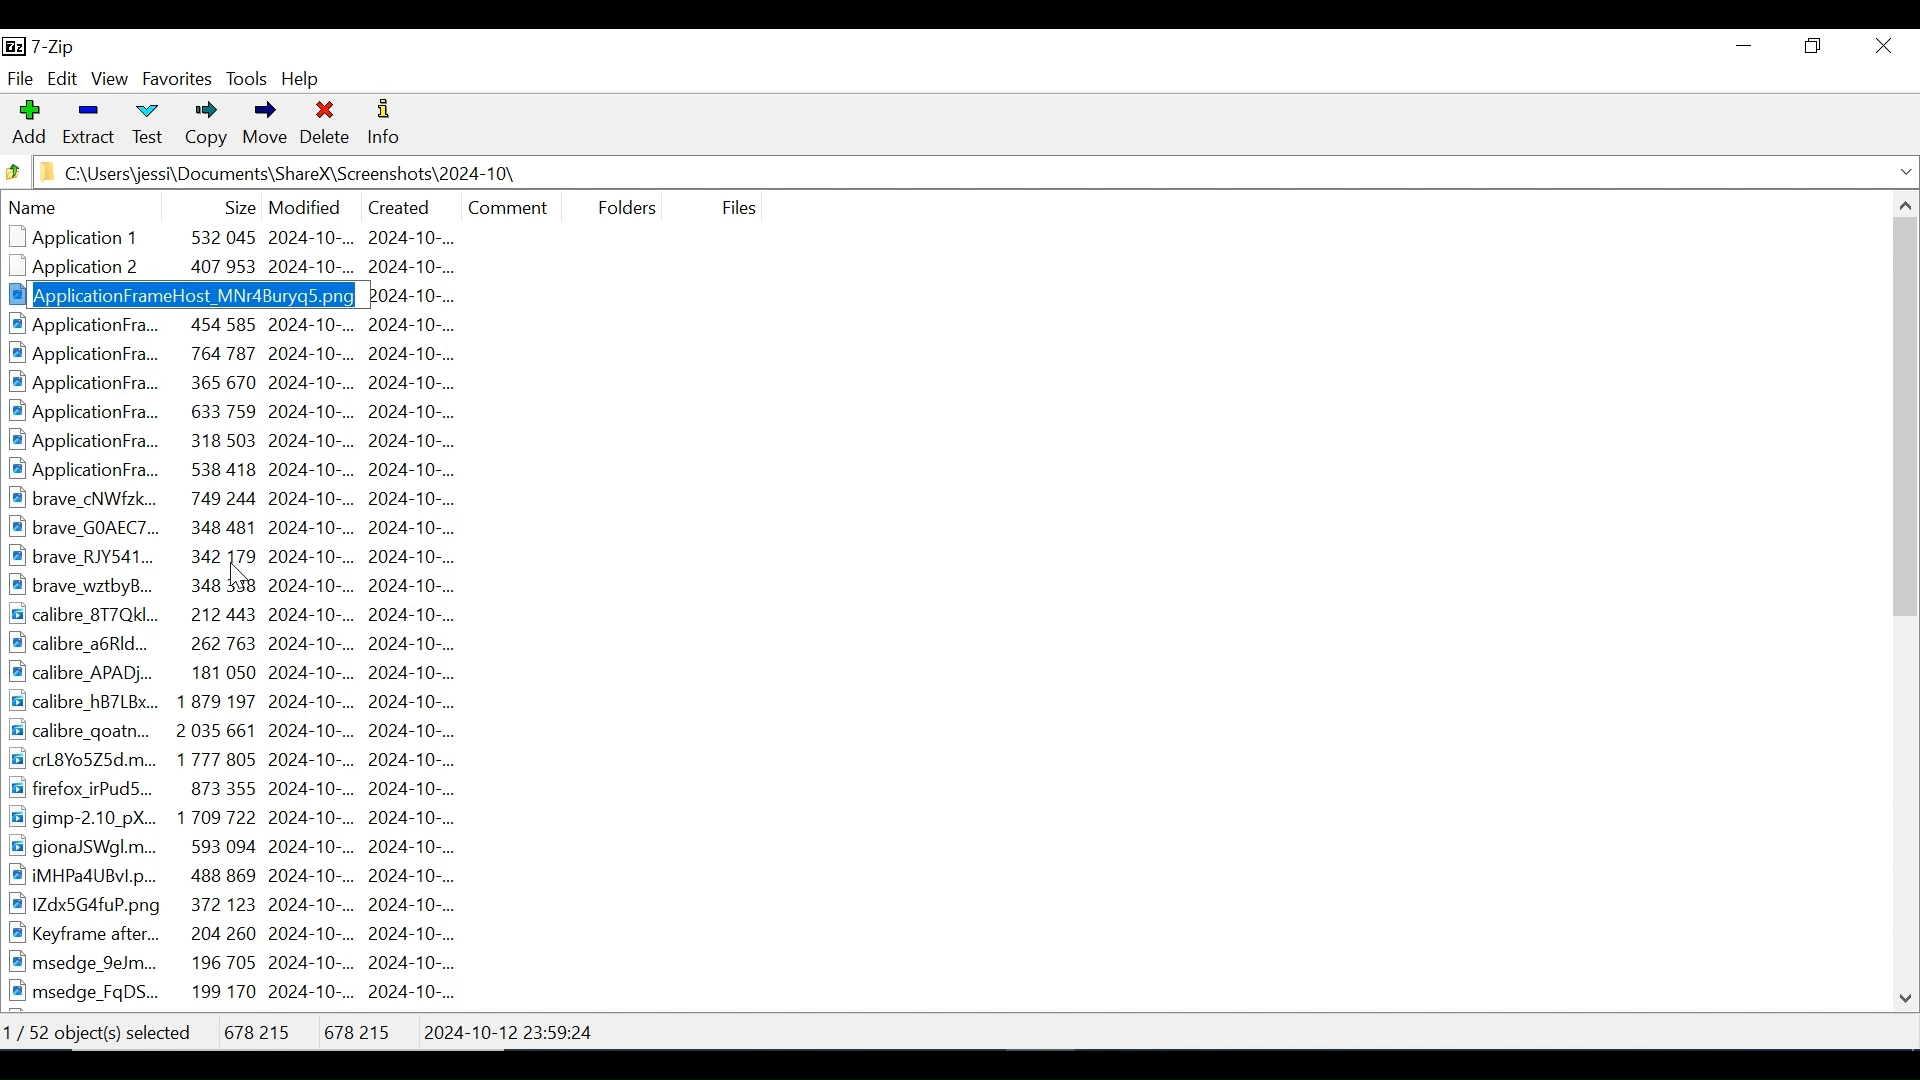 This screenshot has height=1080, width=1920. What do you see at coordinates (176, 79) in the screenshot?
I see `Favorites` at bounding box center [176, 79].